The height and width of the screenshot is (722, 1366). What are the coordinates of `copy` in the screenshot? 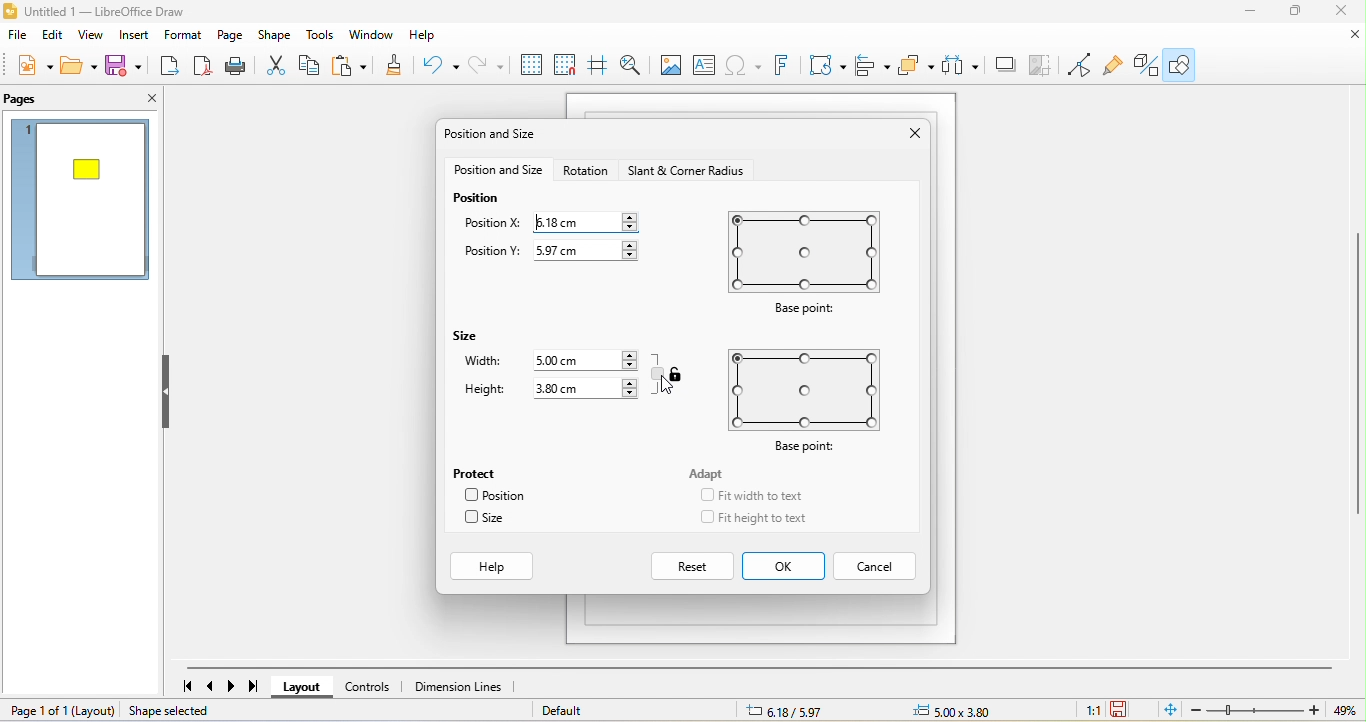 It's located at (315, 64).